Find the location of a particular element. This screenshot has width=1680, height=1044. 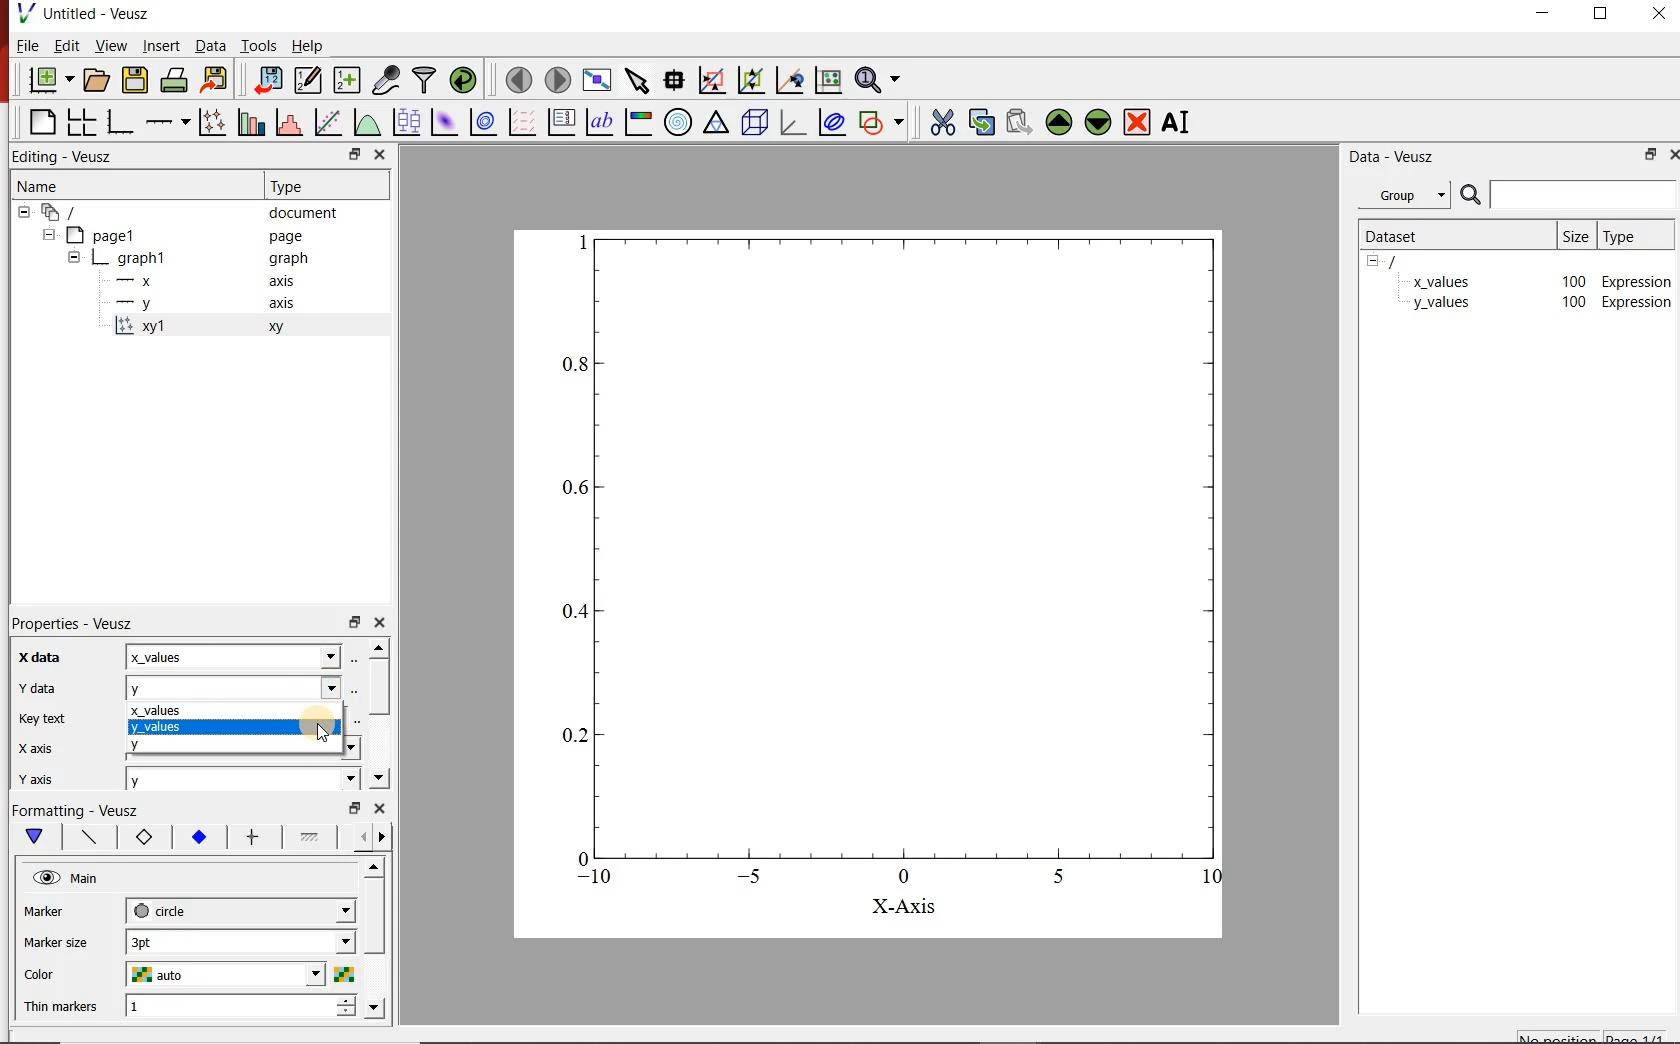

name is located at coordinates (40, 188).